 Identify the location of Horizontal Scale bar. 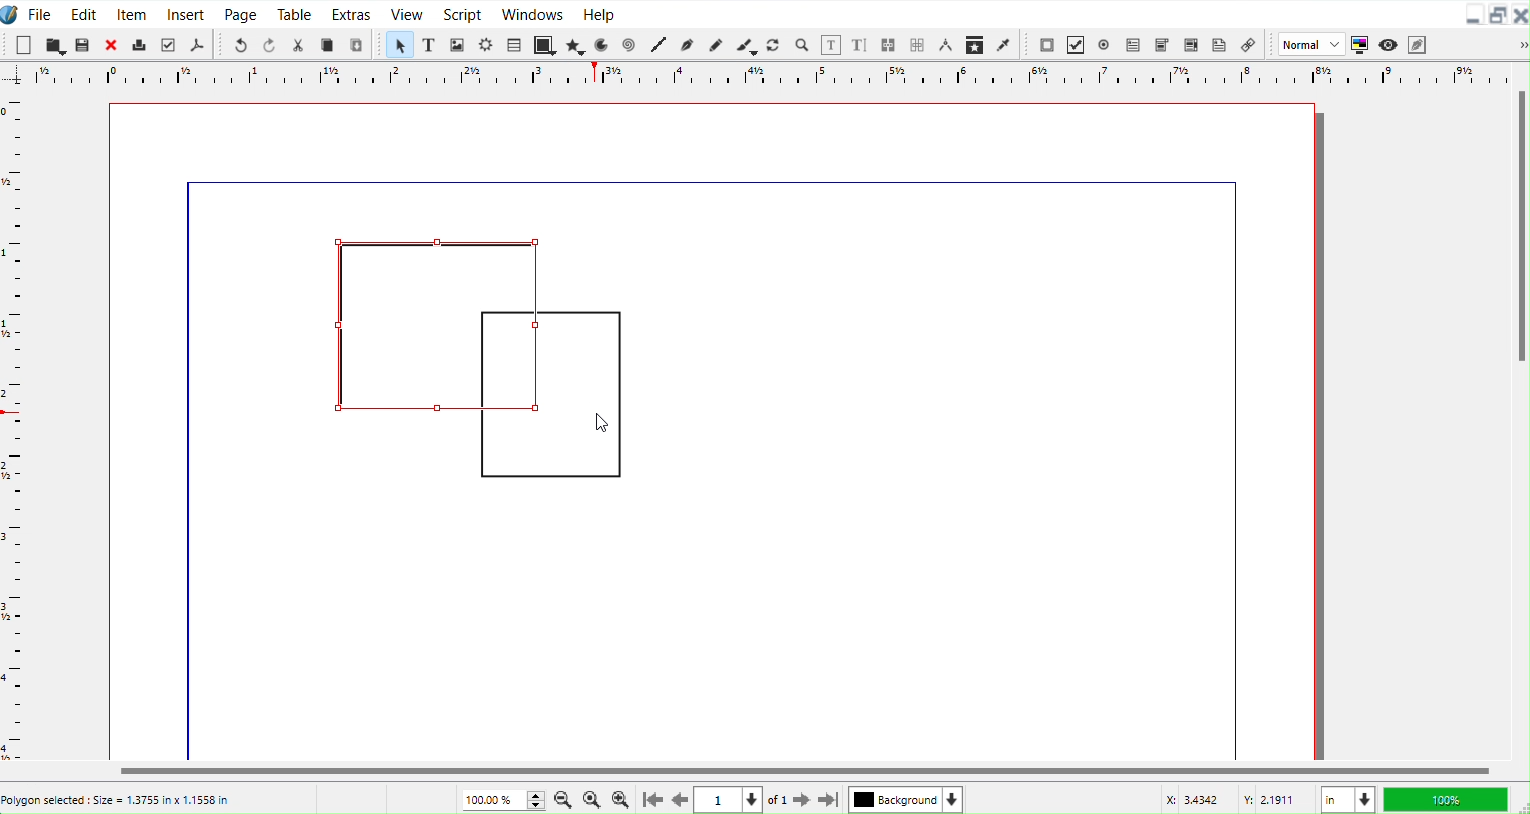
(15, 428).